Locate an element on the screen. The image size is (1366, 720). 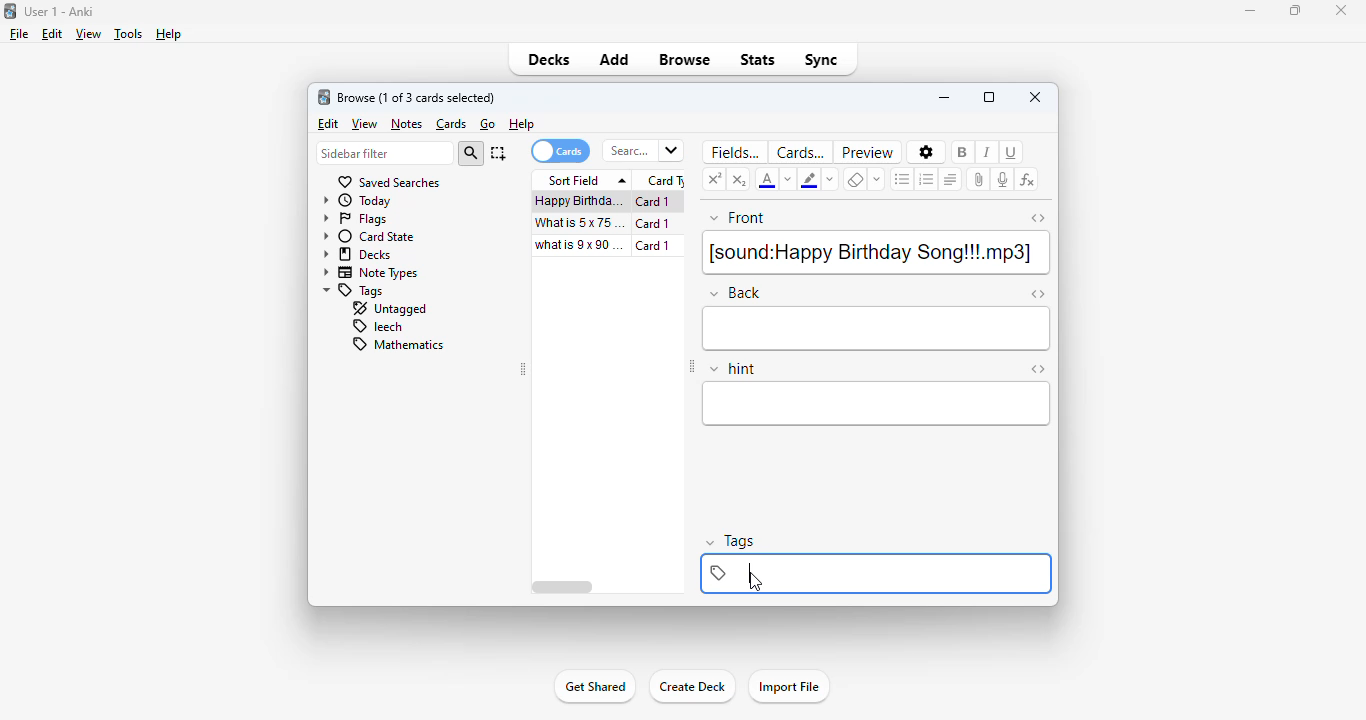
decks is located at coordinates (357, 255).